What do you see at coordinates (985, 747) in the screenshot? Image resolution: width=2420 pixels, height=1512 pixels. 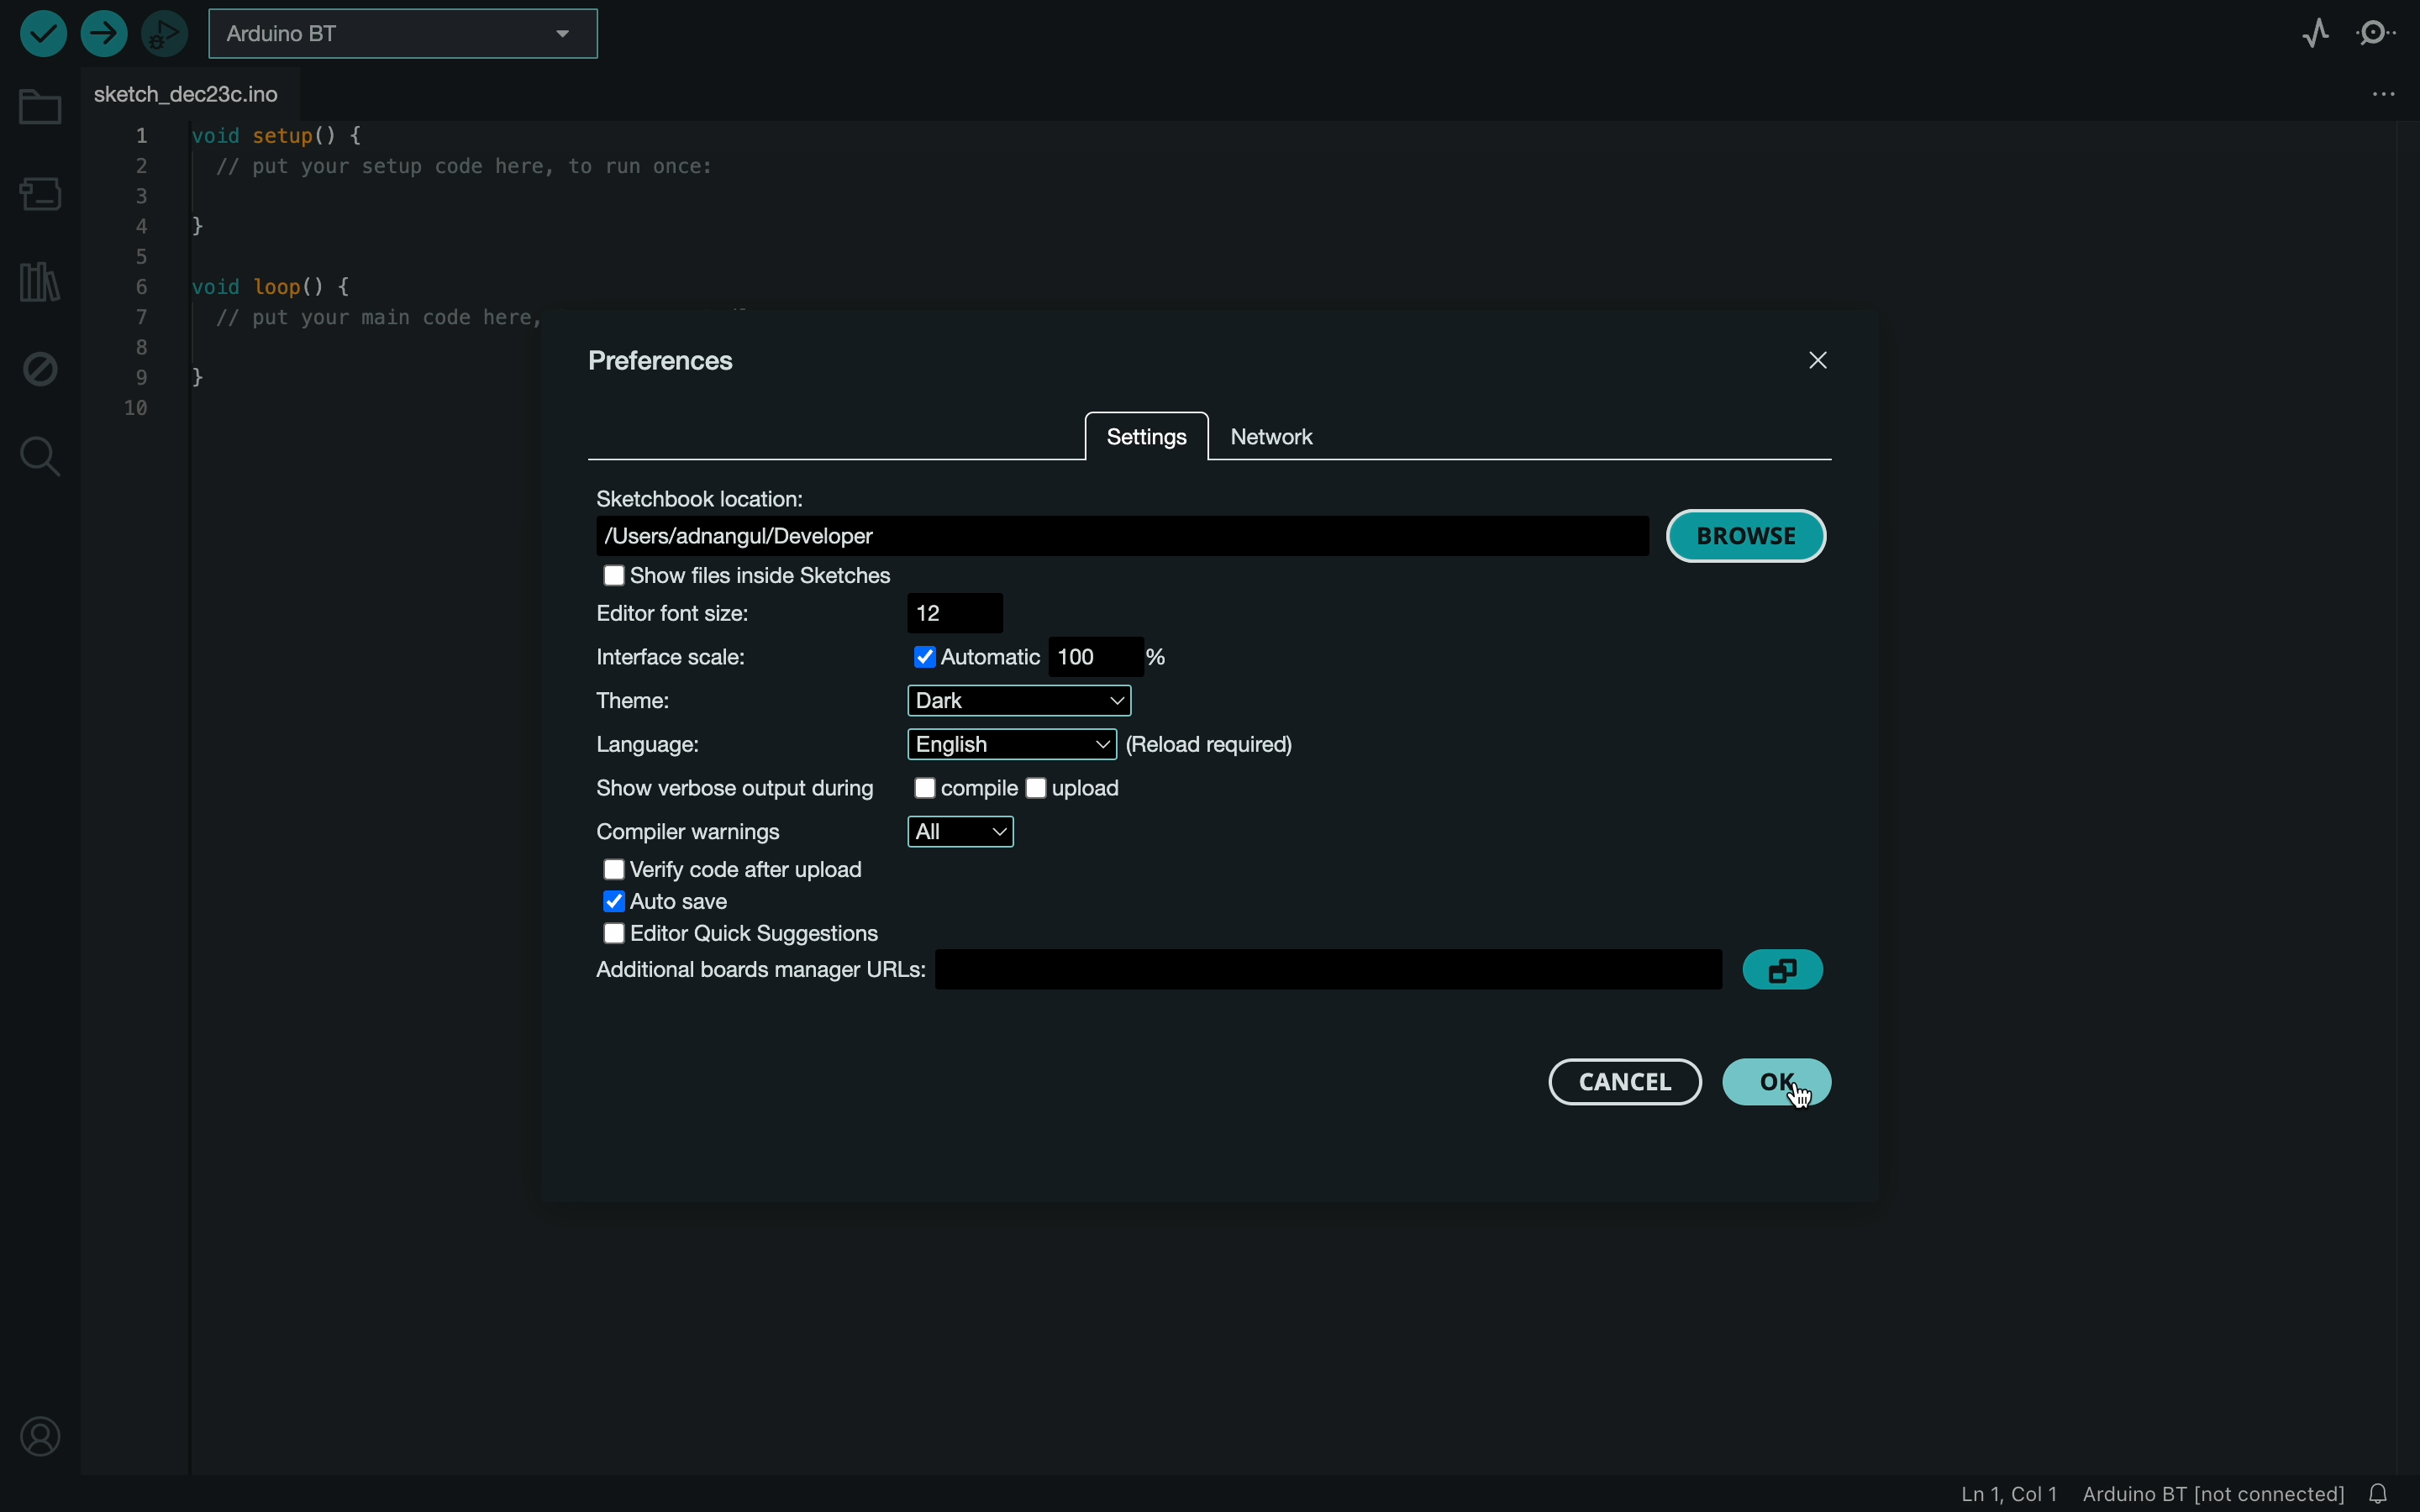 I see `language` at bounding box center [985, 747].